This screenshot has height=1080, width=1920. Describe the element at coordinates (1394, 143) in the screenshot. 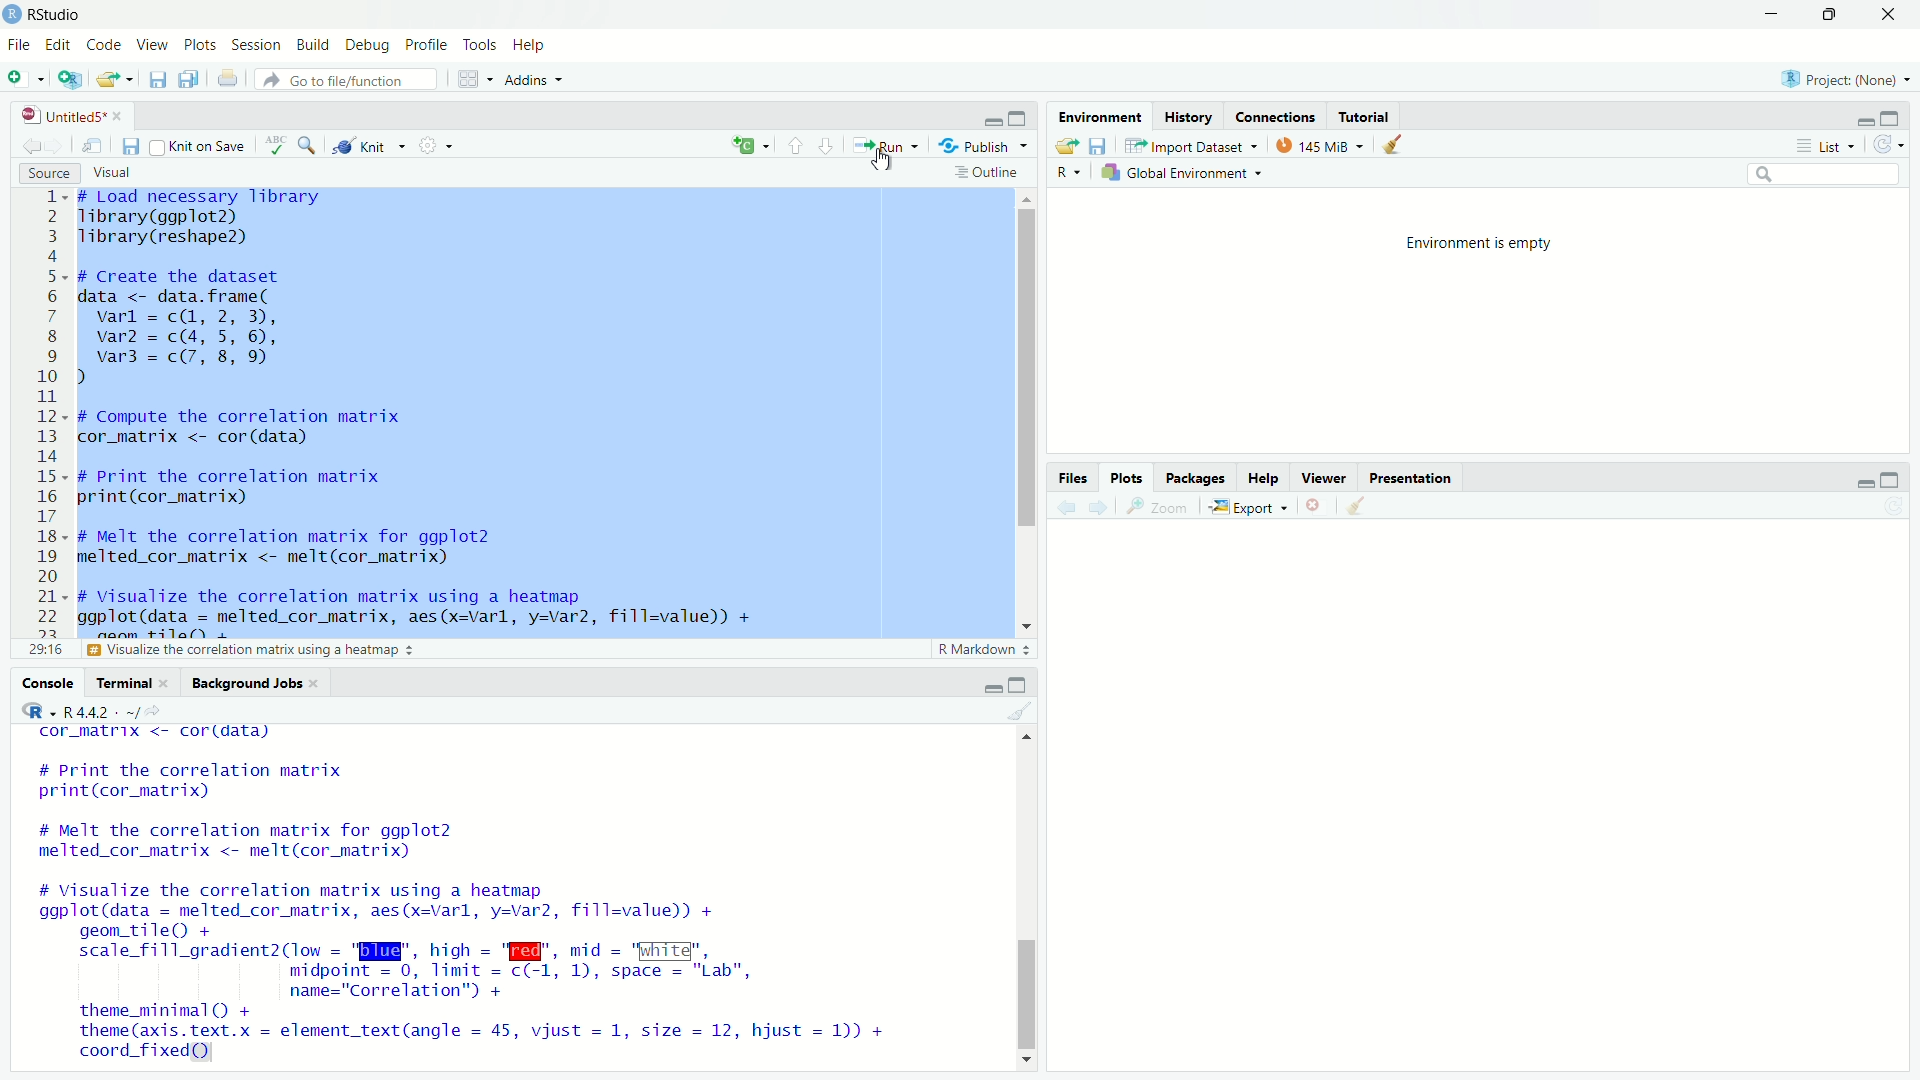

I see `clear objects` at that location.